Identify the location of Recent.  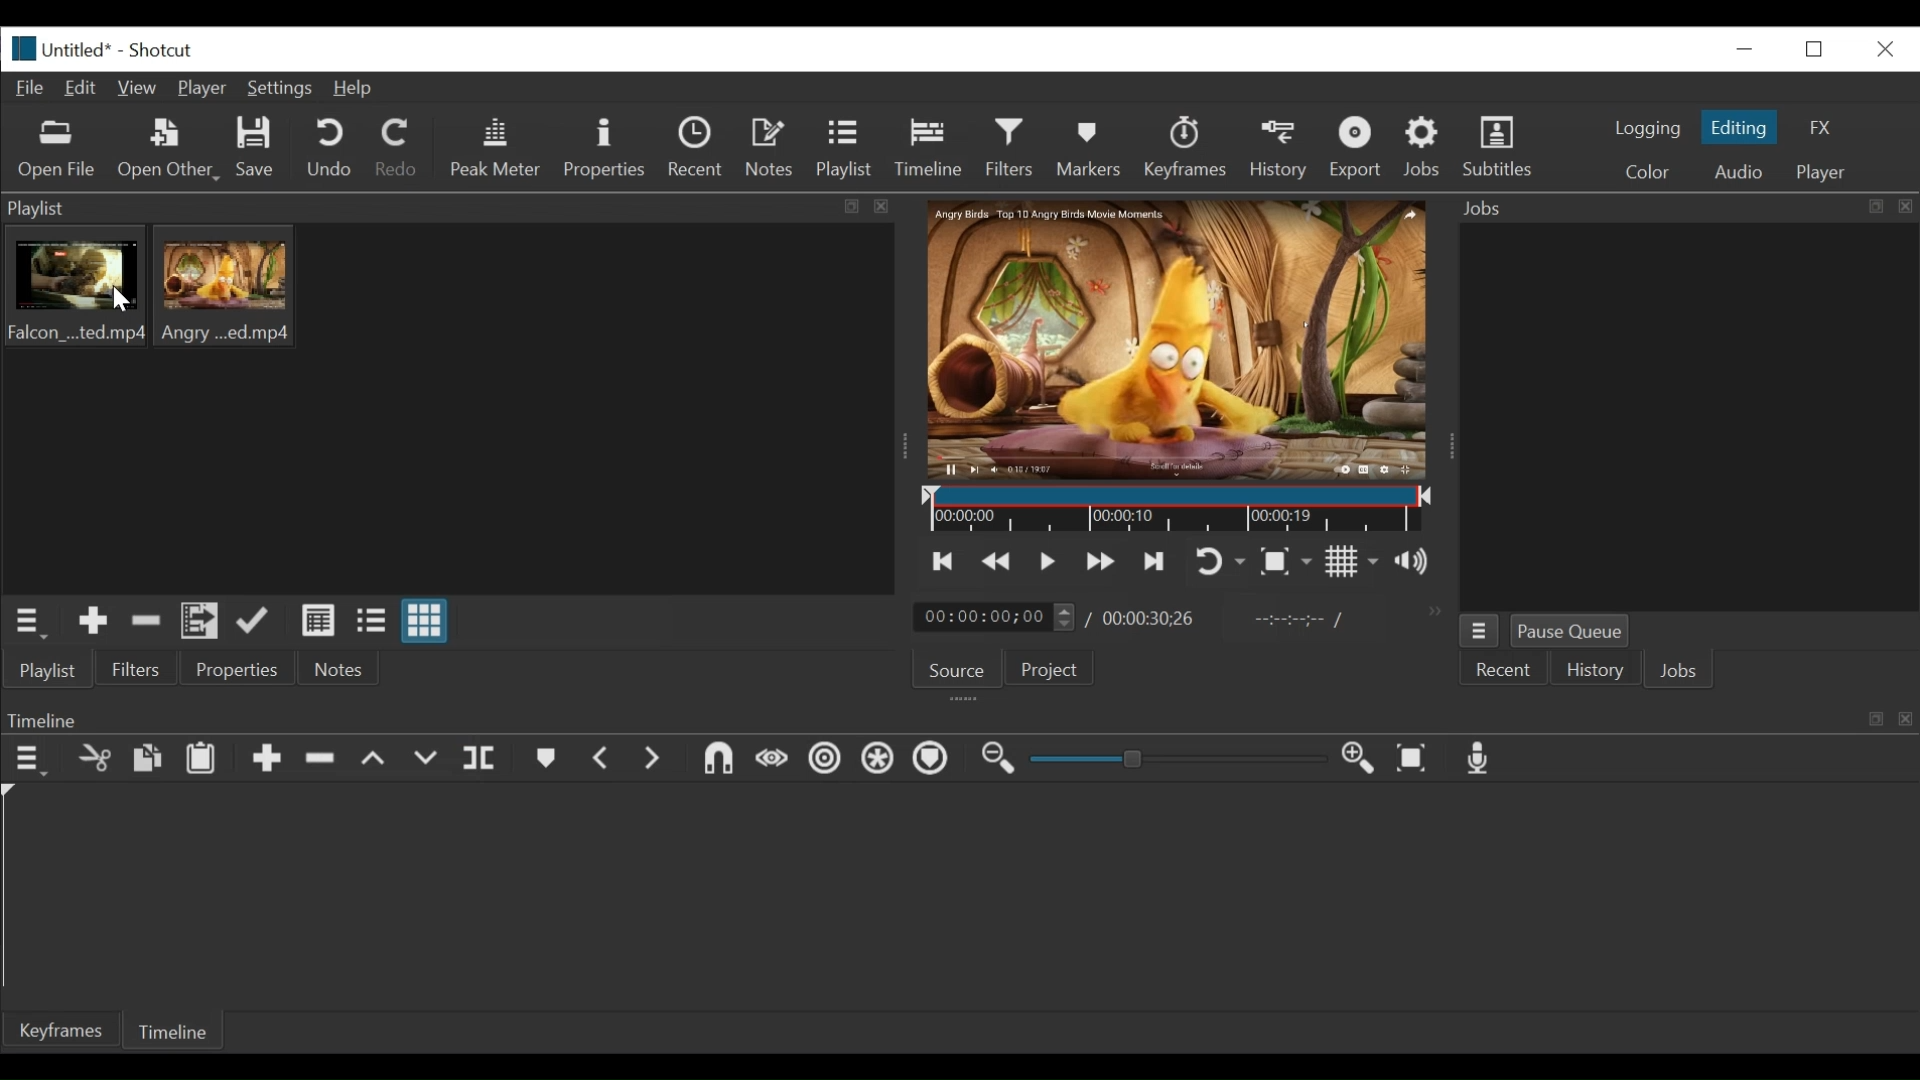
(1505, 671).